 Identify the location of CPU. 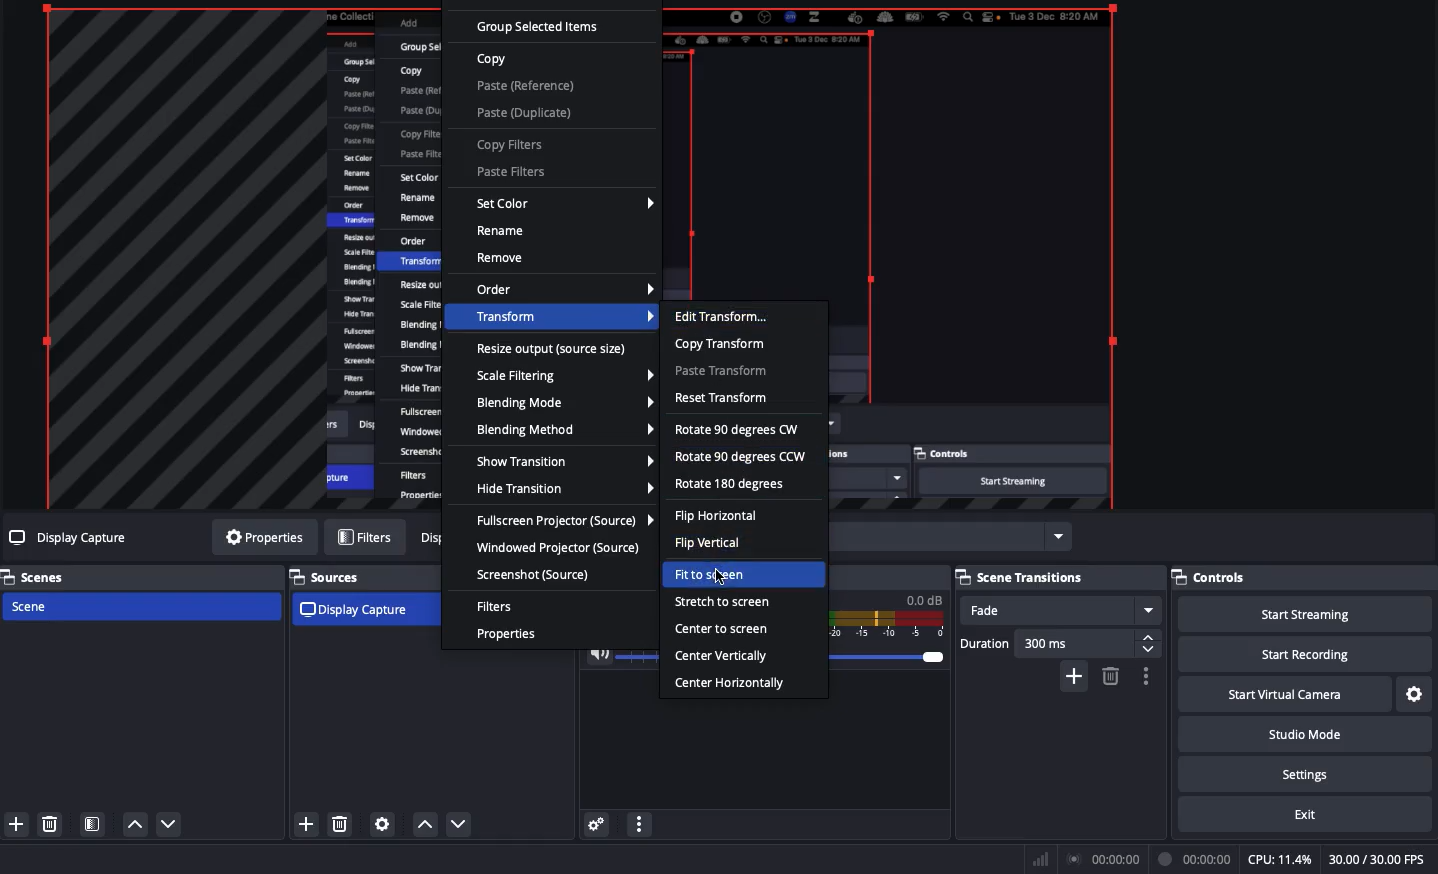
(1279, 860).